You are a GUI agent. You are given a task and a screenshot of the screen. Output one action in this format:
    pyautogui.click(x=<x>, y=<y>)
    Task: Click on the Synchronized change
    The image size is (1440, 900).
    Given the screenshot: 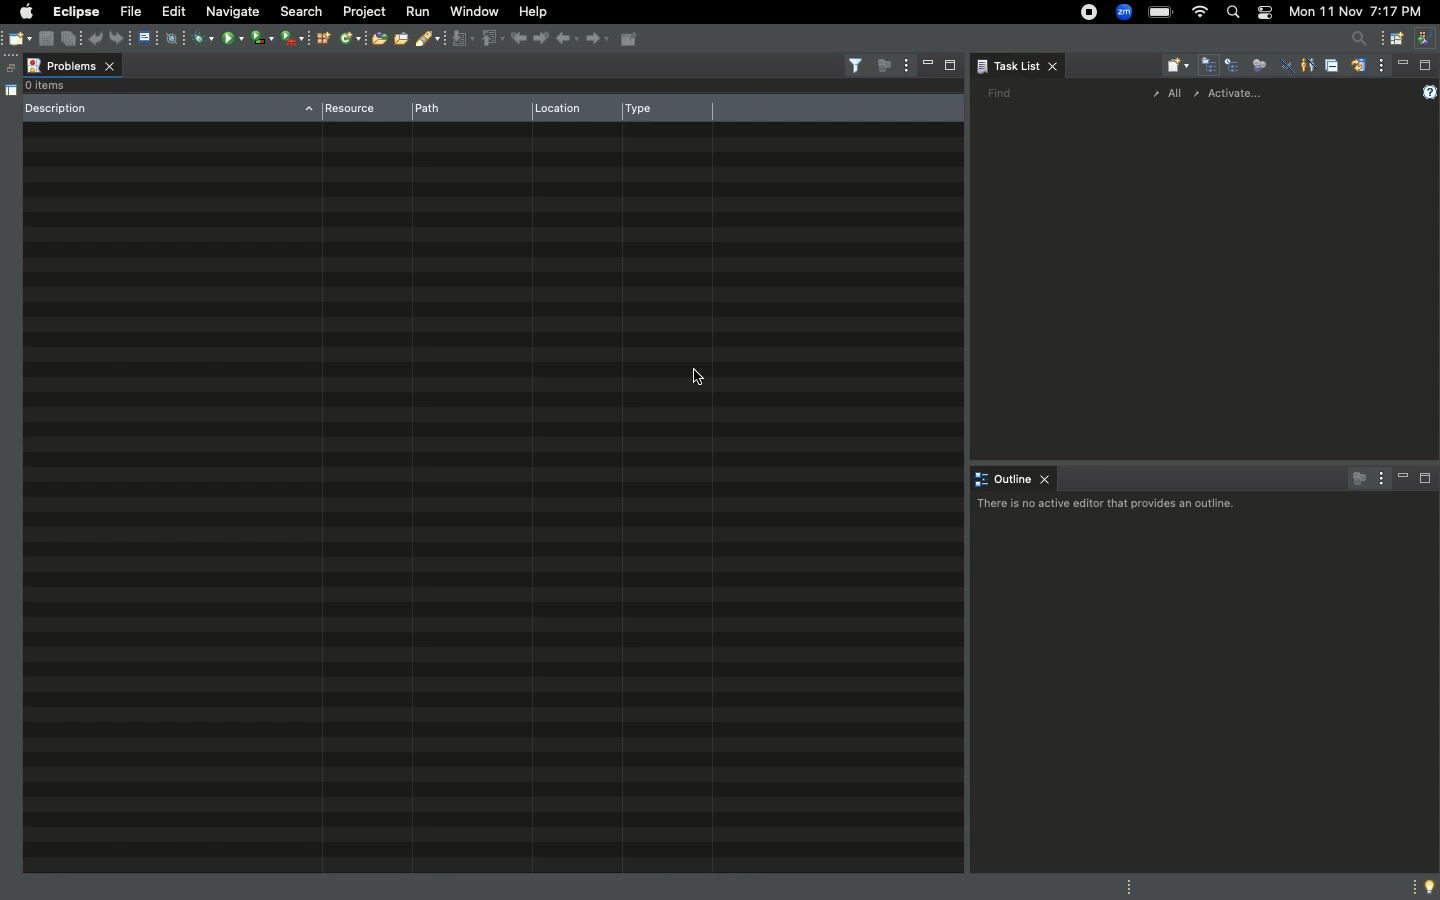 What is the action you would take?
    pyautogui.click(x=1358, y=71)
    